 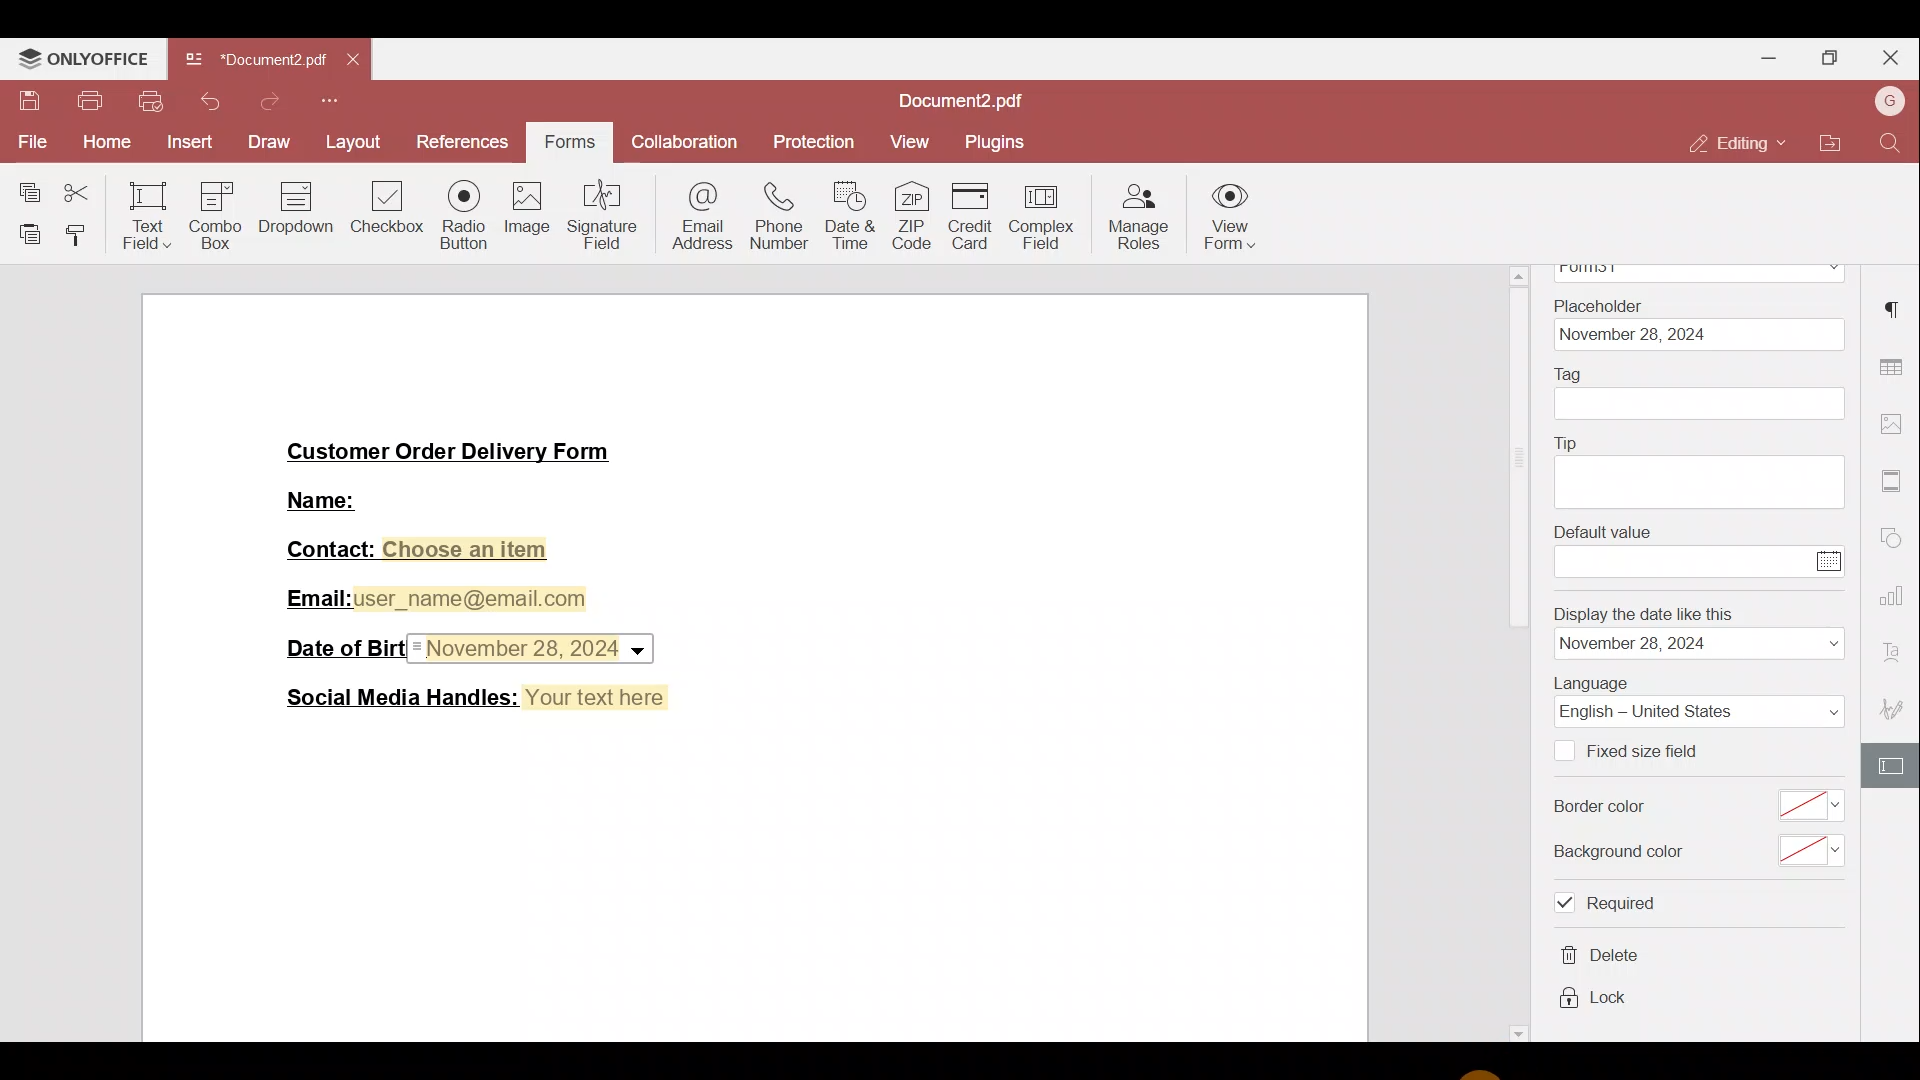 What do you see at coordinates (145, 215) in the screenshot?
I see `Text field` at bounding box center [145, 215].